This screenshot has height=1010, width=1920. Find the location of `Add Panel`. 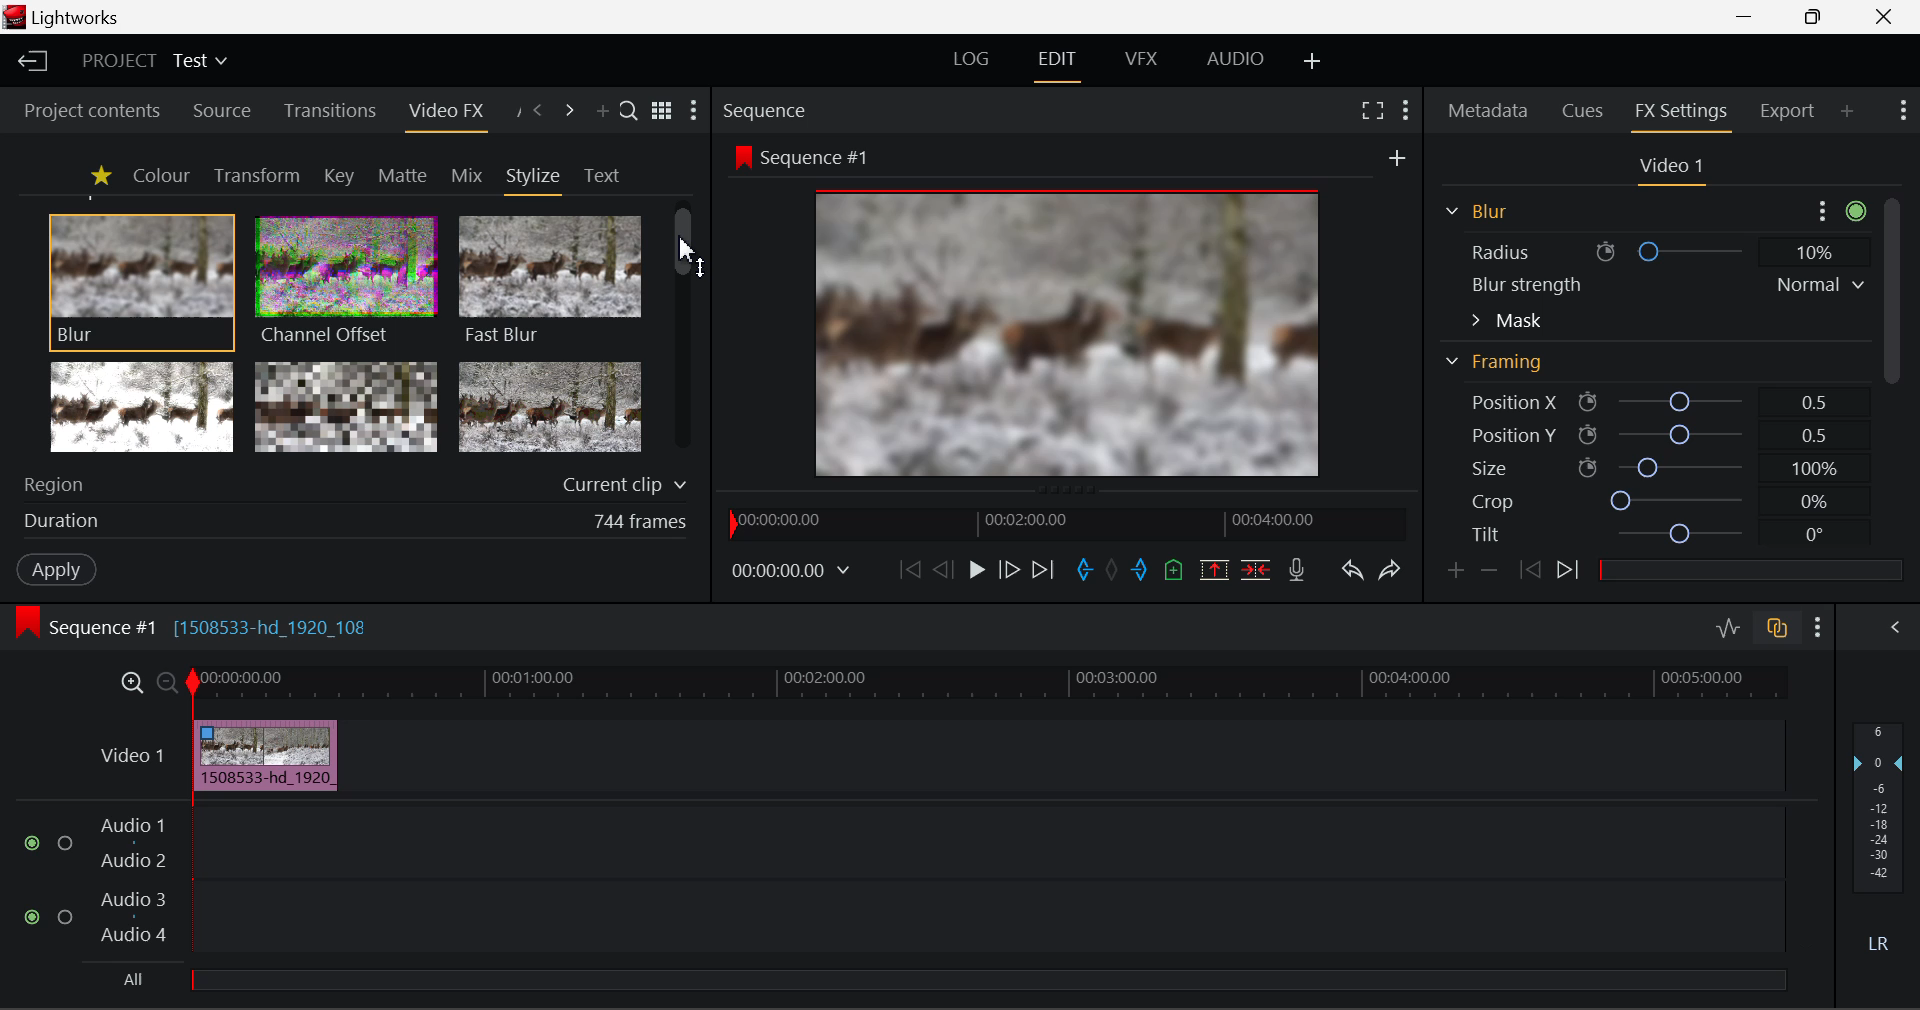

Add Panel is located at coordinates (1848, 113).